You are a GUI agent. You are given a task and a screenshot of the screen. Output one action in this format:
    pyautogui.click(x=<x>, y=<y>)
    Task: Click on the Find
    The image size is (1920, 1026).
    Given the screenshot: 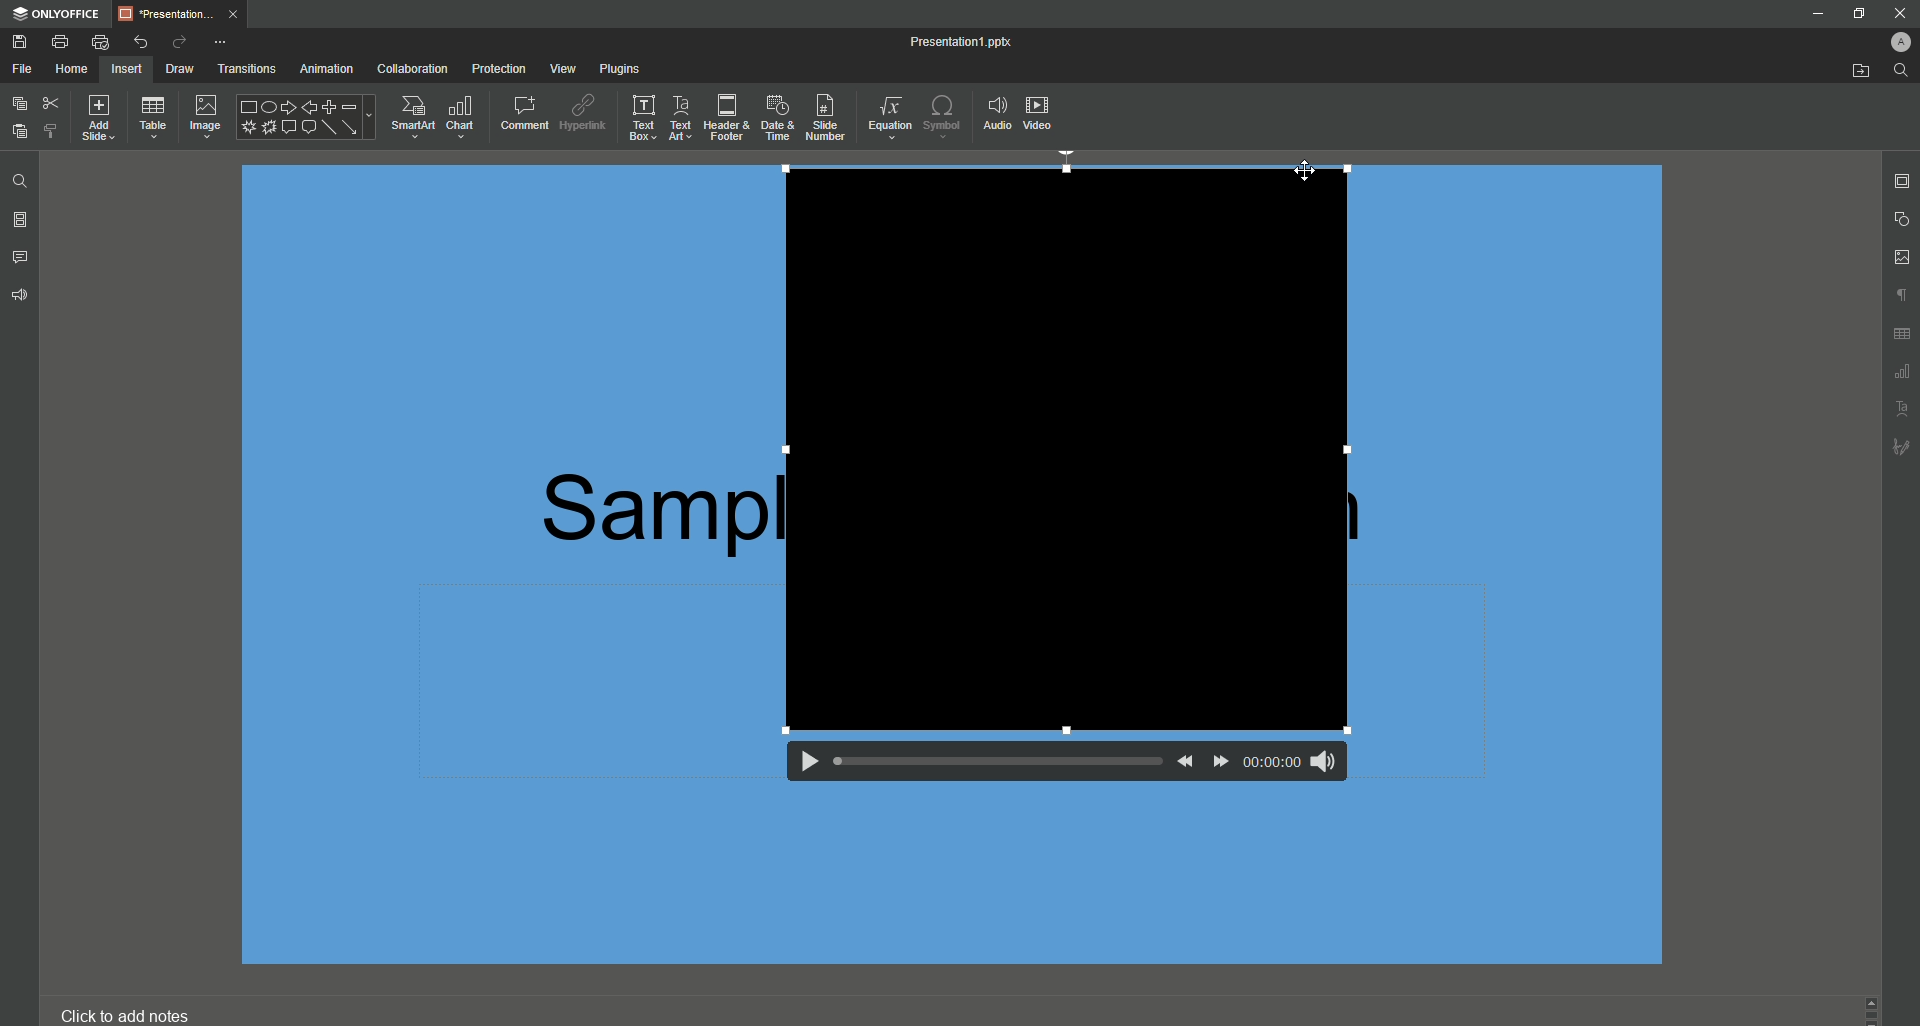 What is the action you would take?
    pyautogui.click(x=18, y=182)
    